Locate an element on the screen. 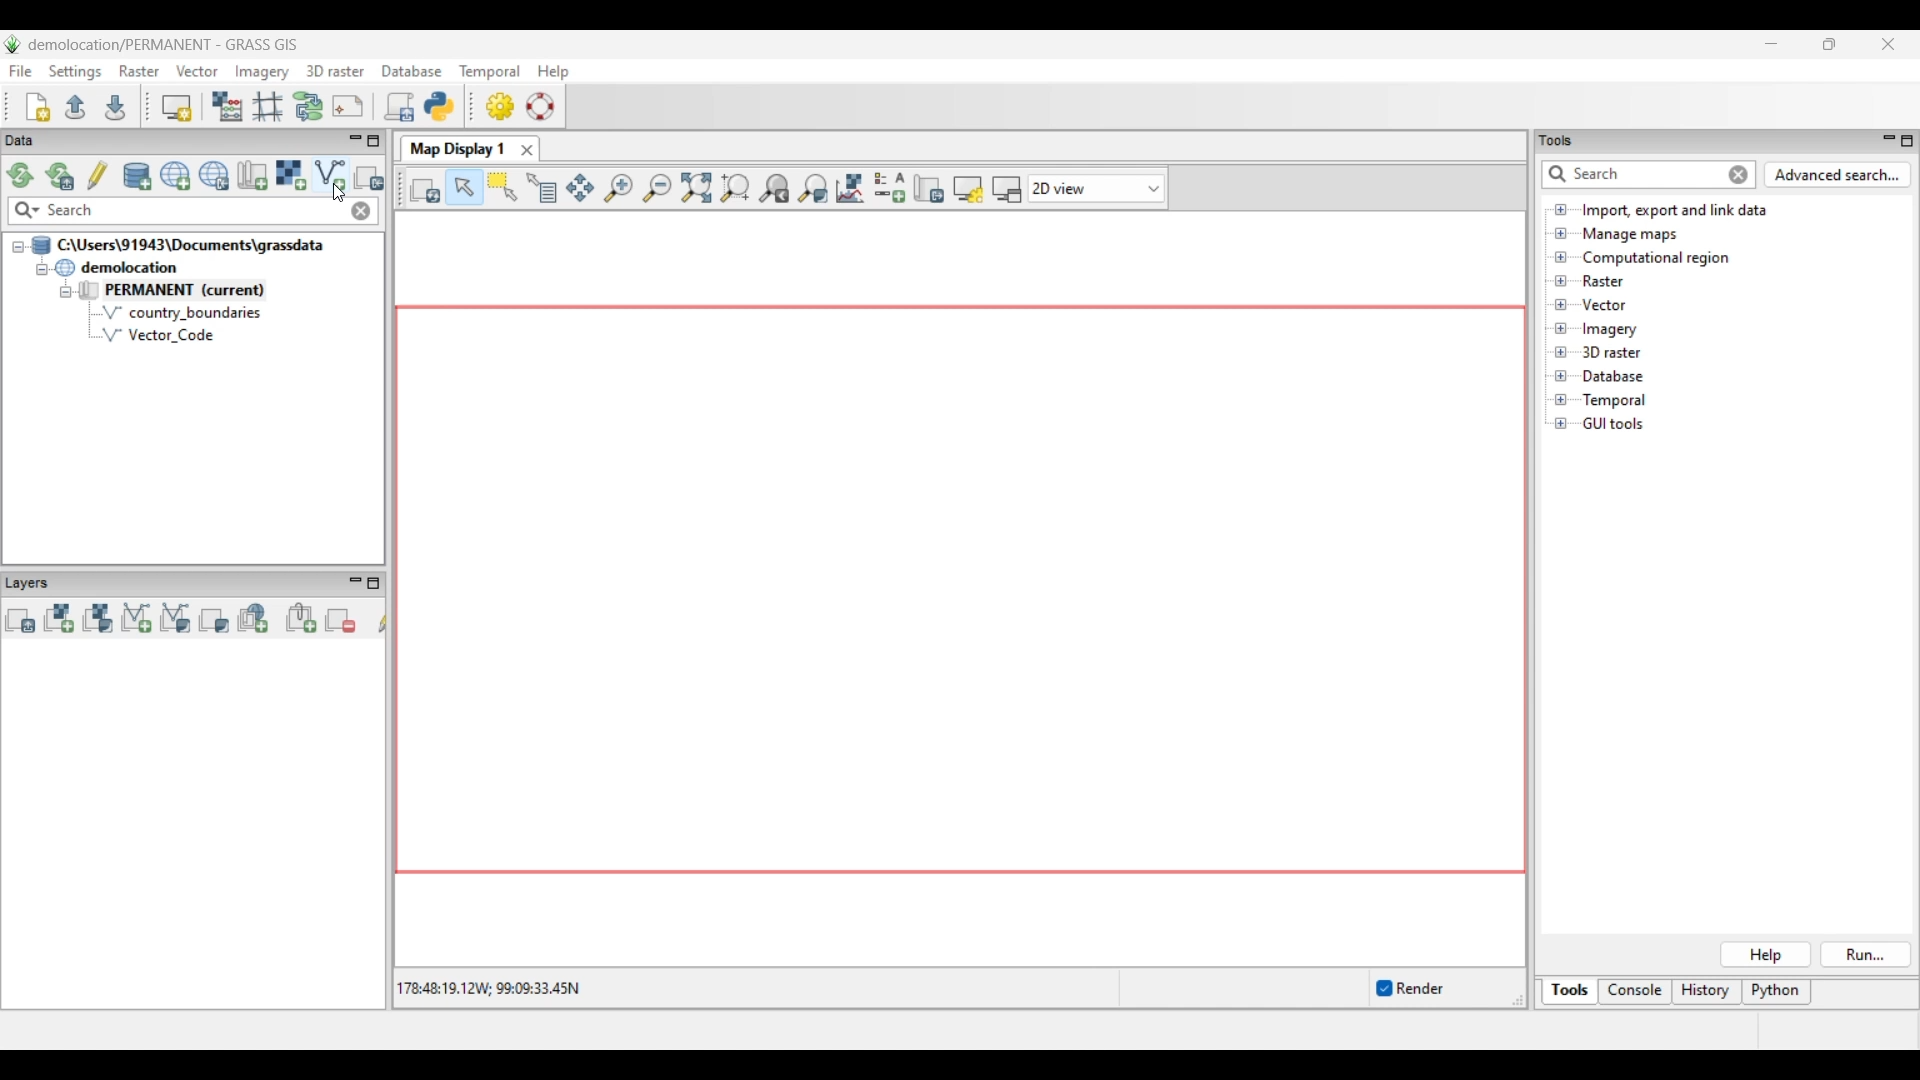 The width and height of the screenshot is (1920, 1080). Remove selected map layer(s) from layer tree is located at coordinates (341, 619).